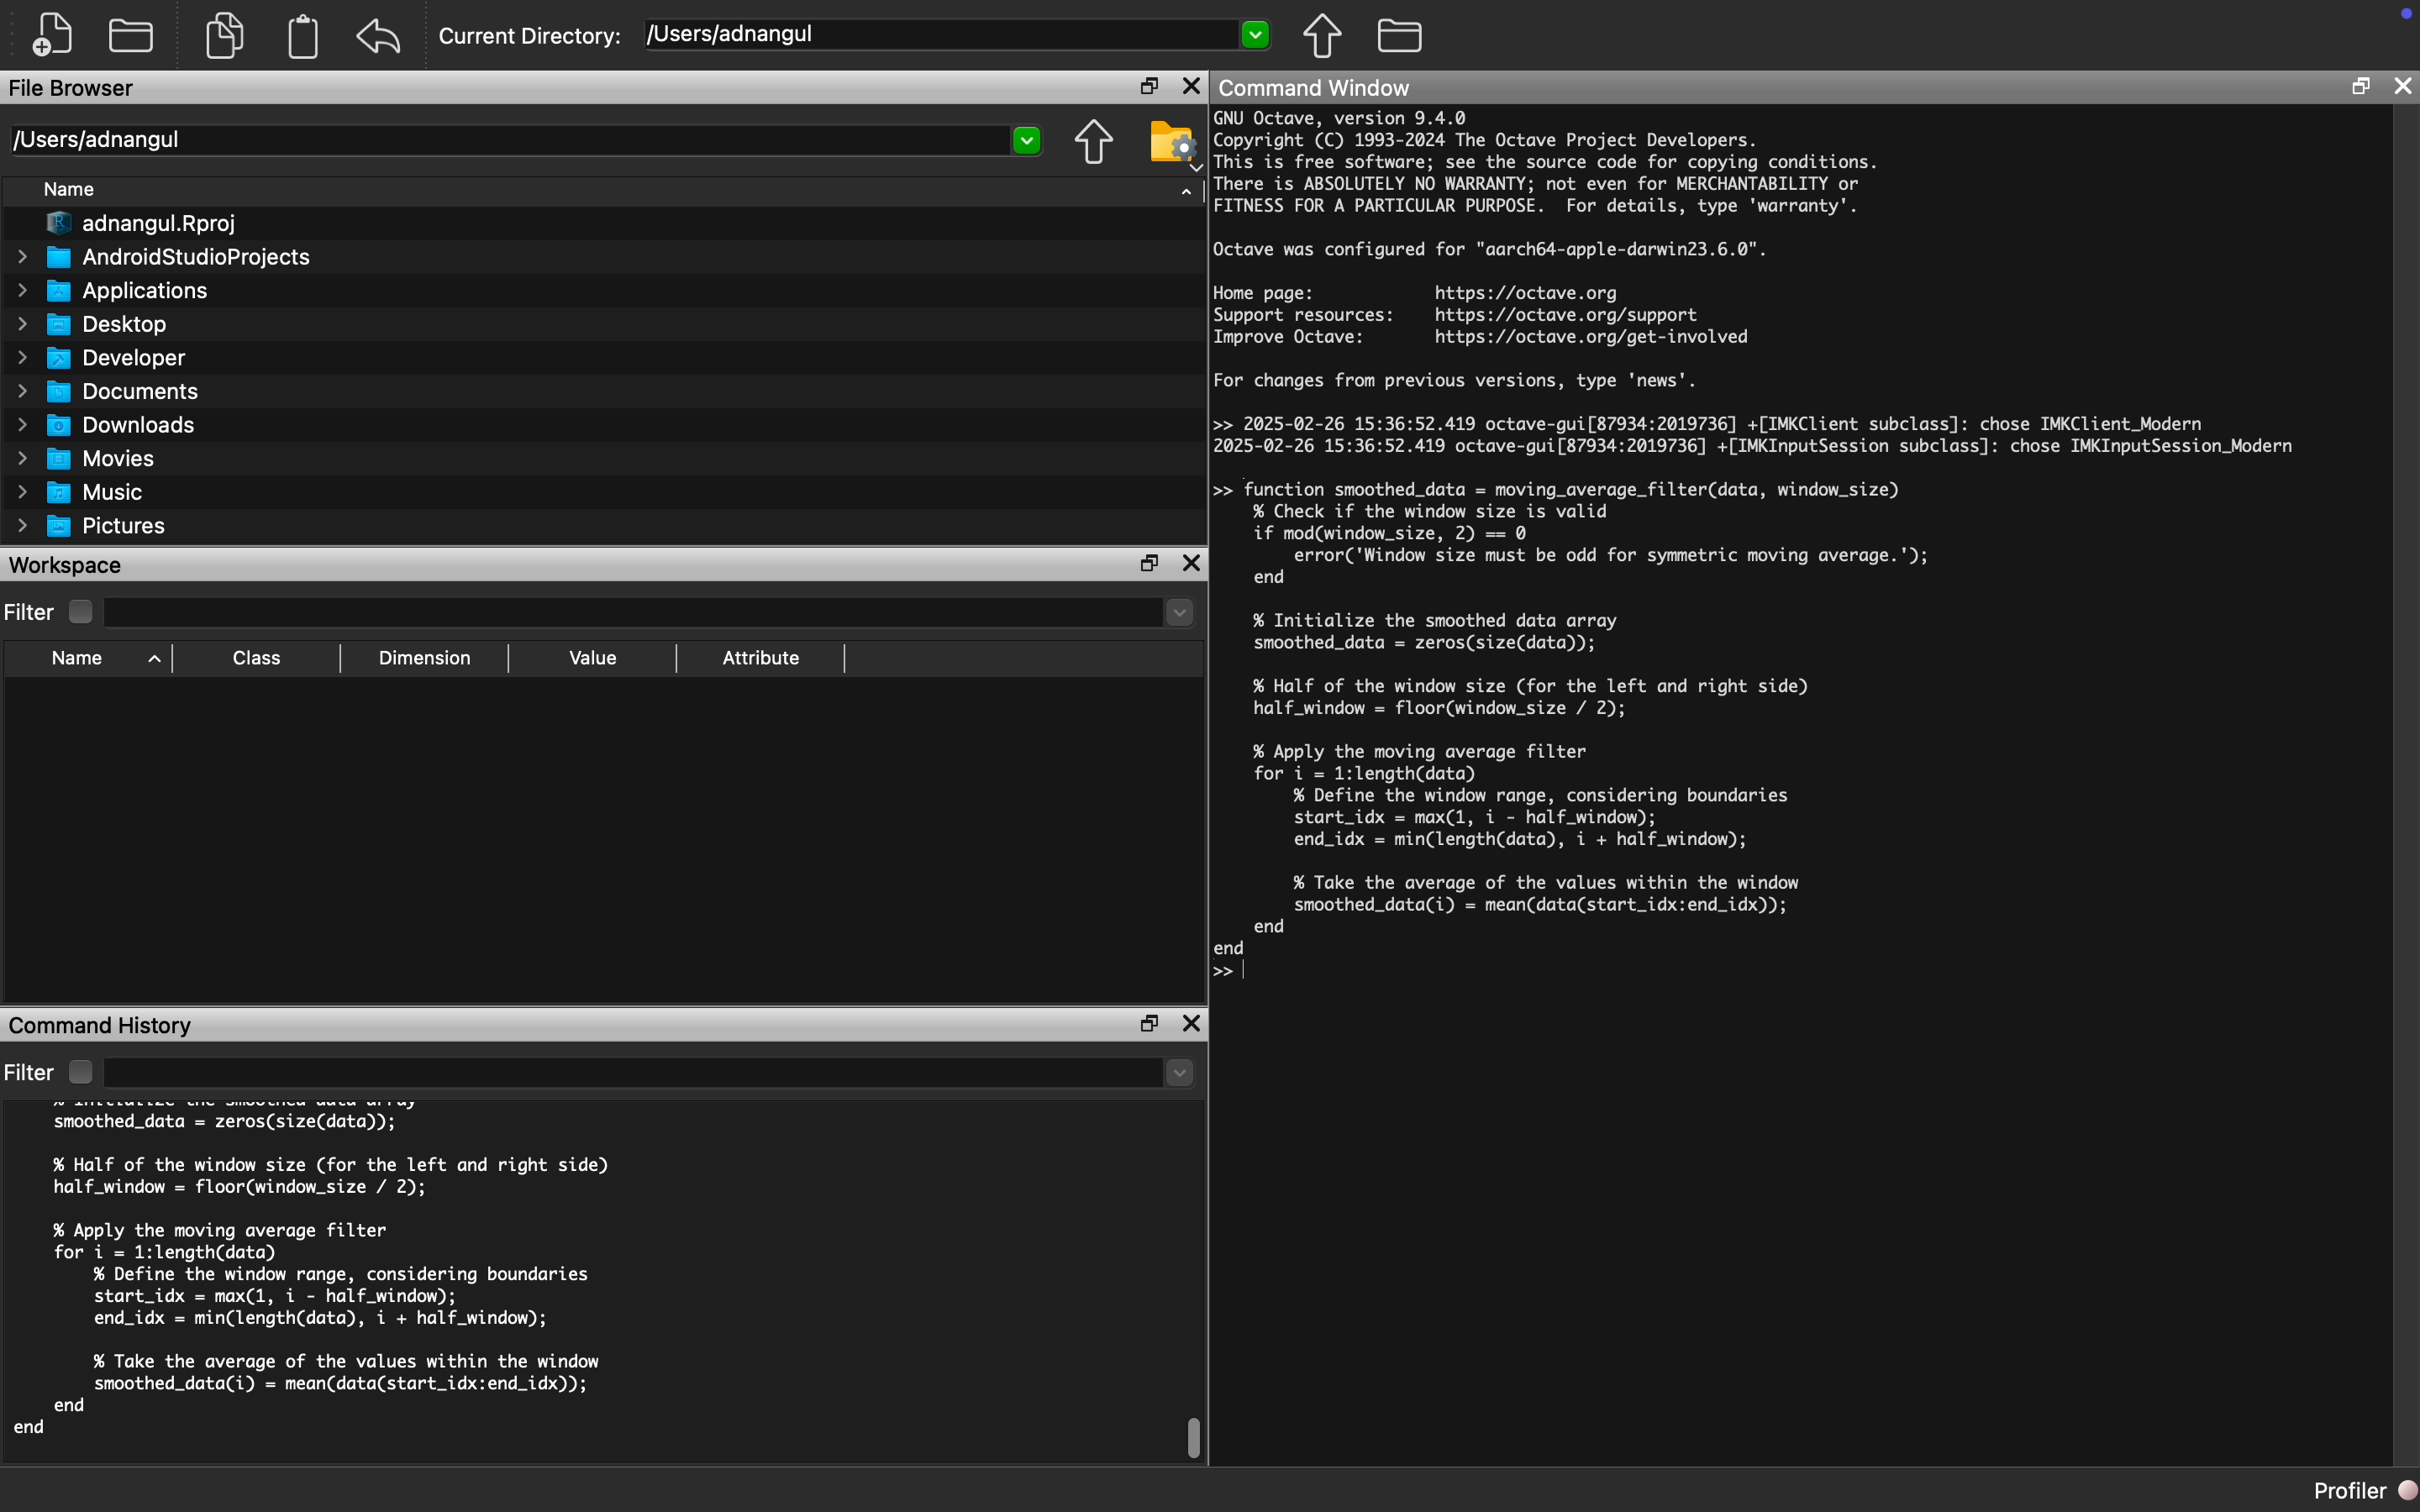 Image resolution: width=2420 pixels, height=1512 pixels. What do you see at coordinates (1591, 737) in the screenshot?
I see `>> Hipction smoothed_data = moving_average_filter(data, window_size)|
%'Check if the window size is valid]
if mod(window_size, 2) == 0
error('Window size must be odd for symmetric moving average.');
end
% Initialize the smoothed data arra
smoothed_data = zeros(size(data));
% Half of the window size (for the left and right side)
half_window = floor(window_size / 2);
% Apply the moving average filter
for i = 1:length(data)
% Define the window range, considering boundaries)
start_idx = max(1, i - half_window);
end_idx = min(length(data), i + half_window);
% Take the average of the values within the windo
smoothed_data(i) = mean(data(start_idx:end_idx));
end
lend]` at bounding box center [1591, 737].